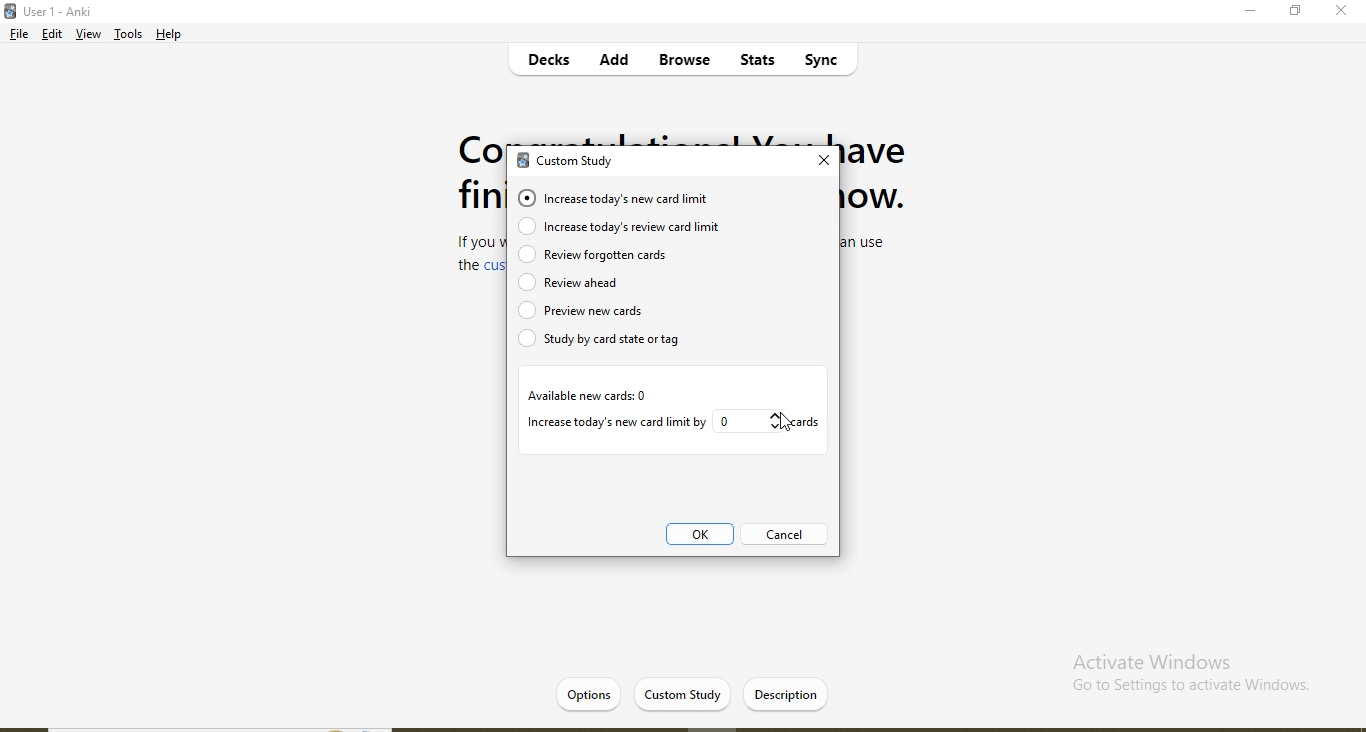  What do you see at coordinates (824, 161) in the screenshot?
I see `close` at bounding box center [824, 161].